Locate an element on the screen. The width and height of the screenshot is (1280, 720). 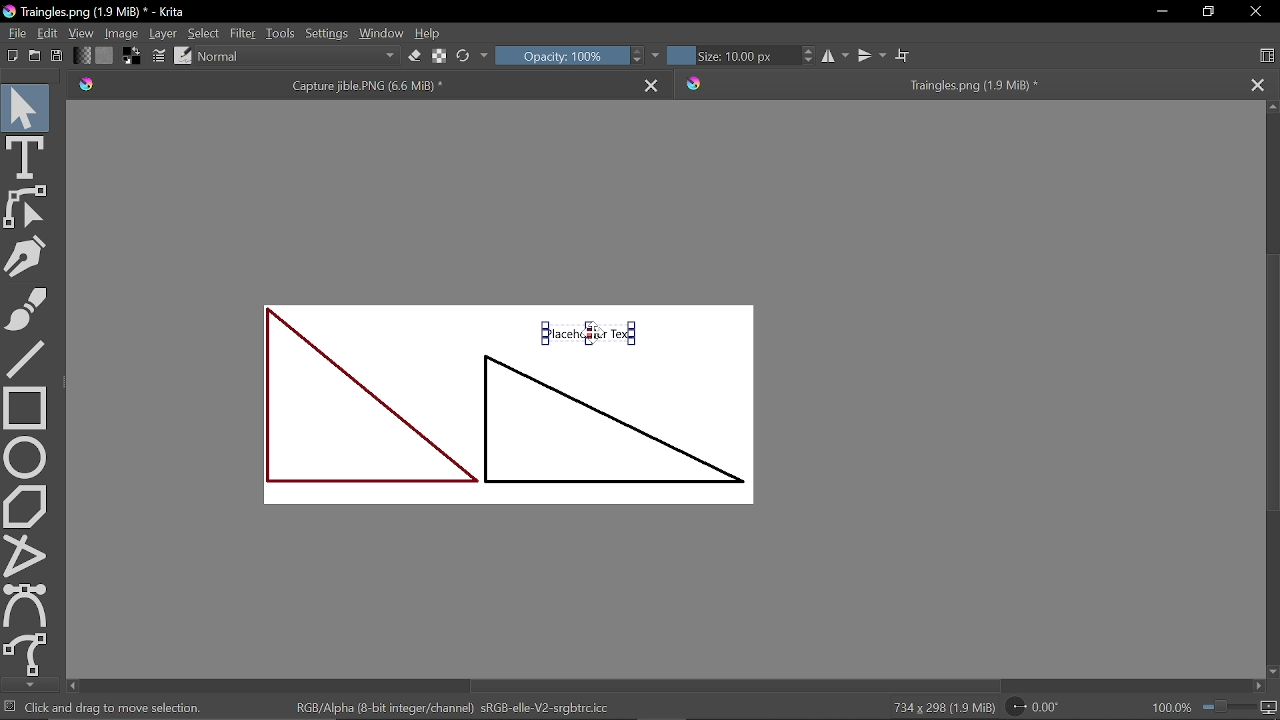
Ellipse tool is located at coordinates (26, 457).